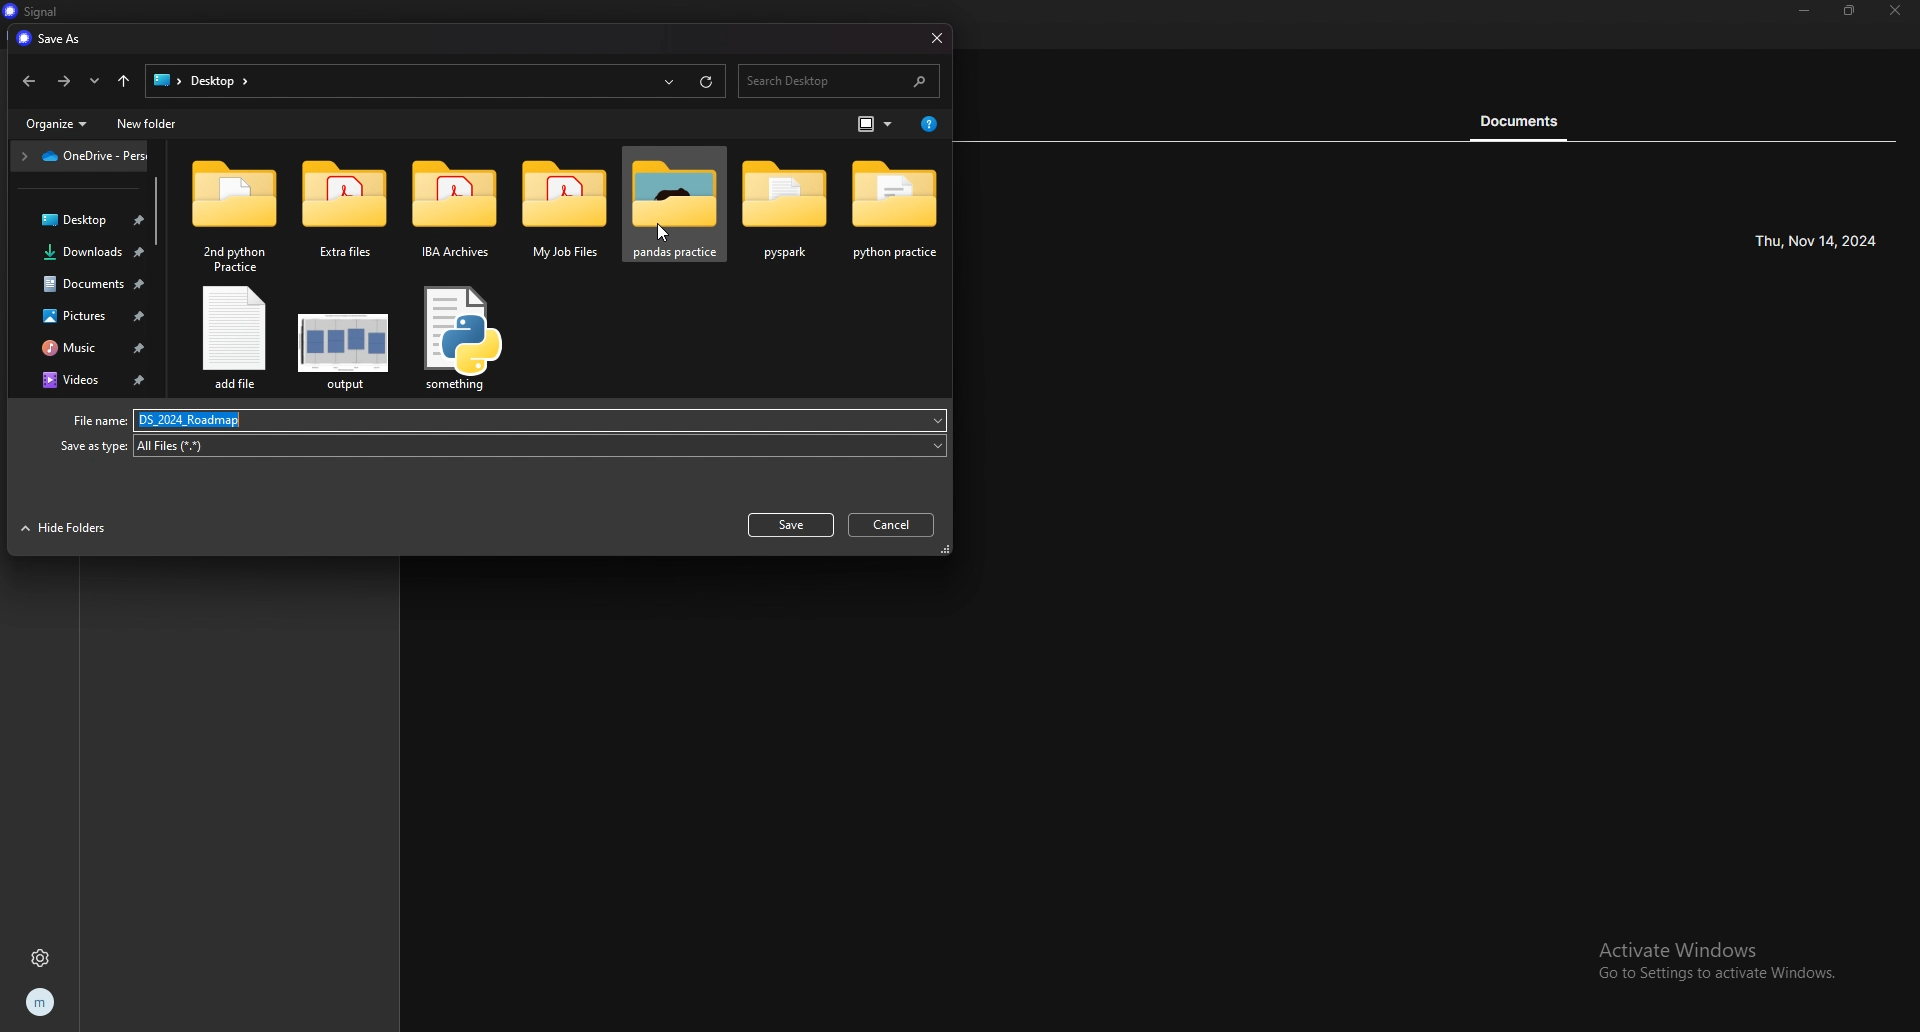  I want to click on profile, so click(42, 1003).